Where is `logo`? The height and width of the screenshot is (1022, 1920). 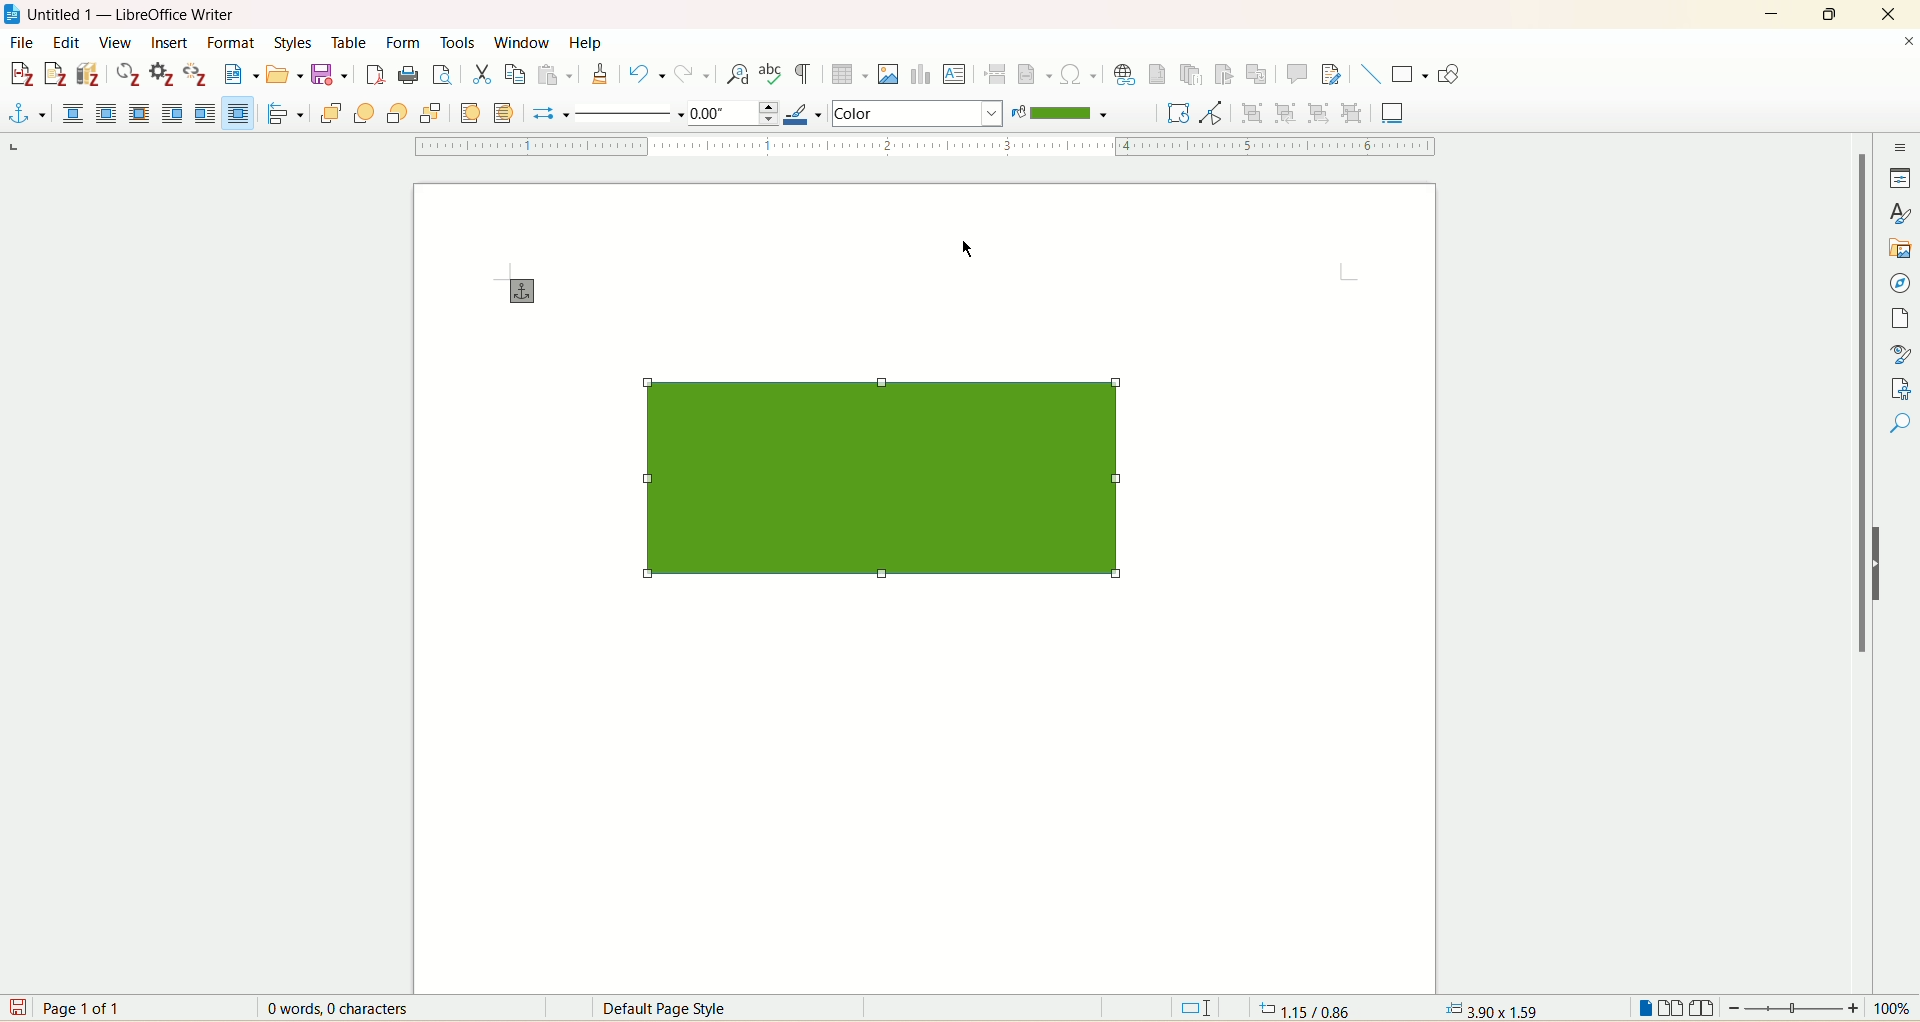
logo is located at coordinates (12, 15).